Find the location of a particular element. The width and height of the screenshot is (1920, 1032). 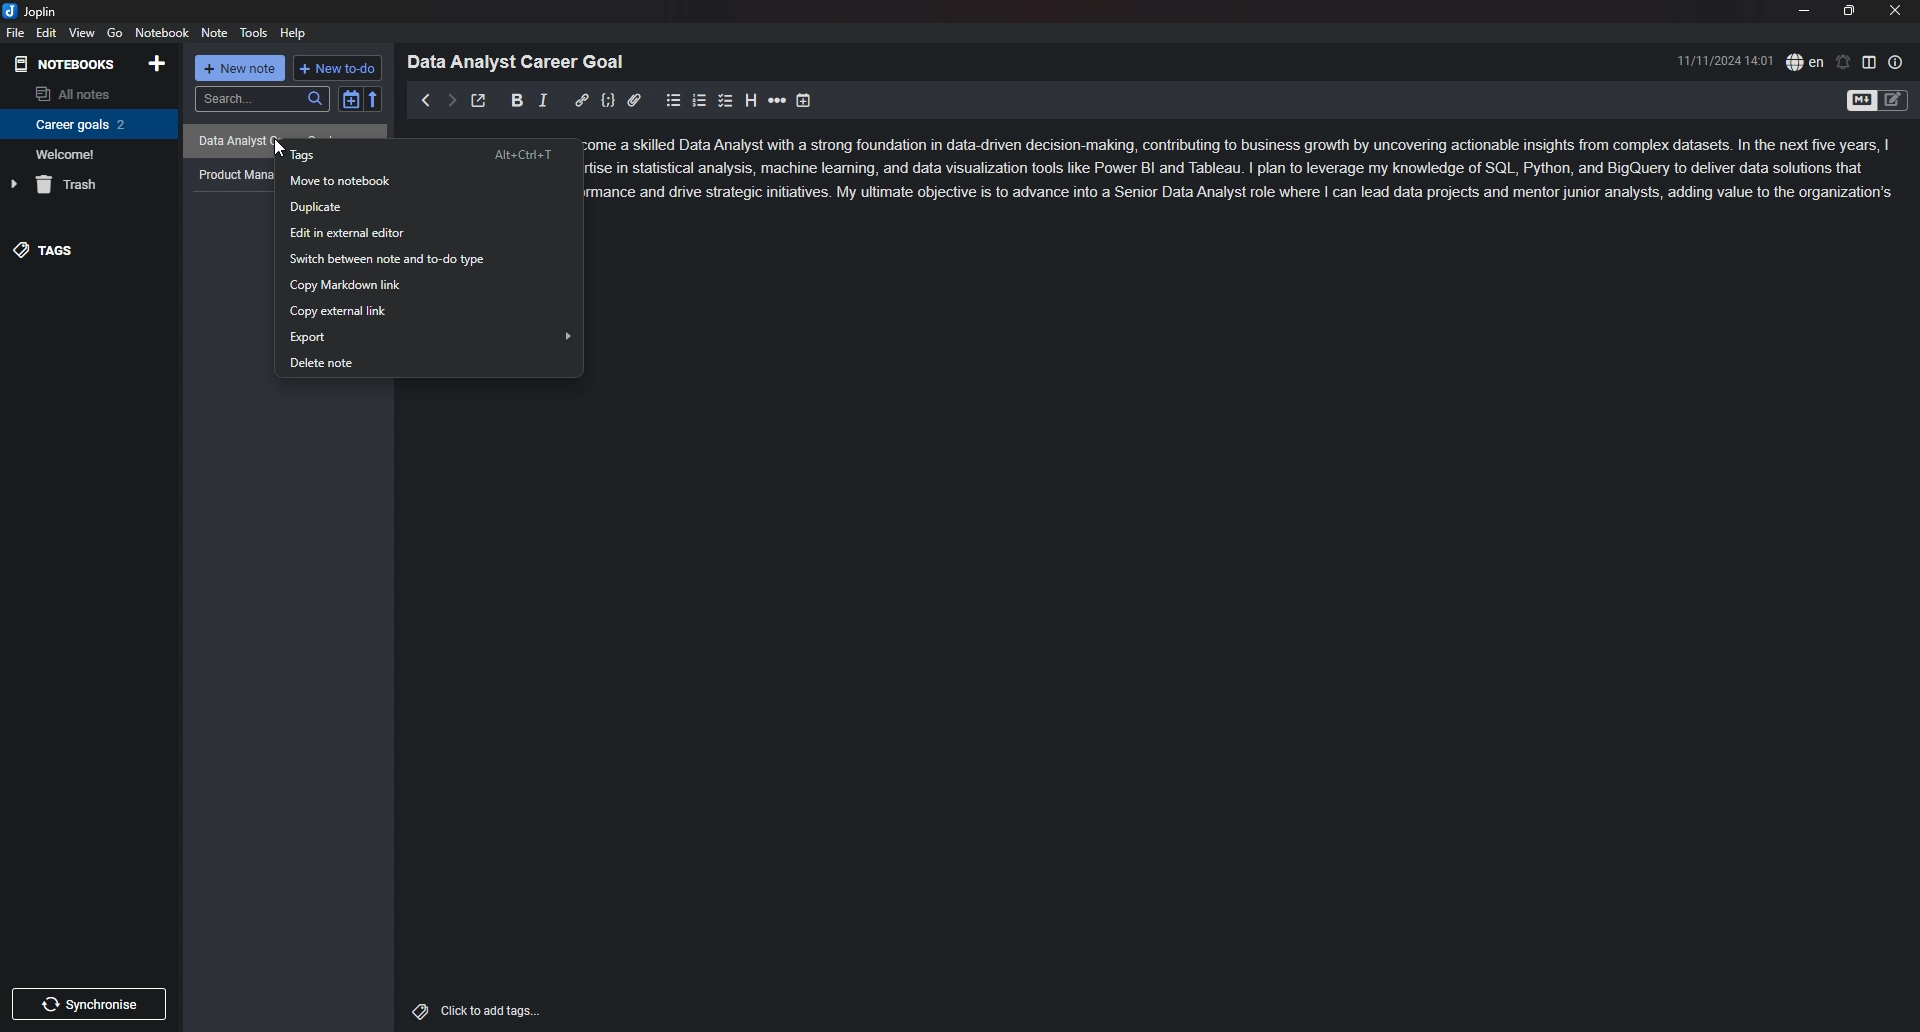

toggle editor is located at coordinates (1860, 102).